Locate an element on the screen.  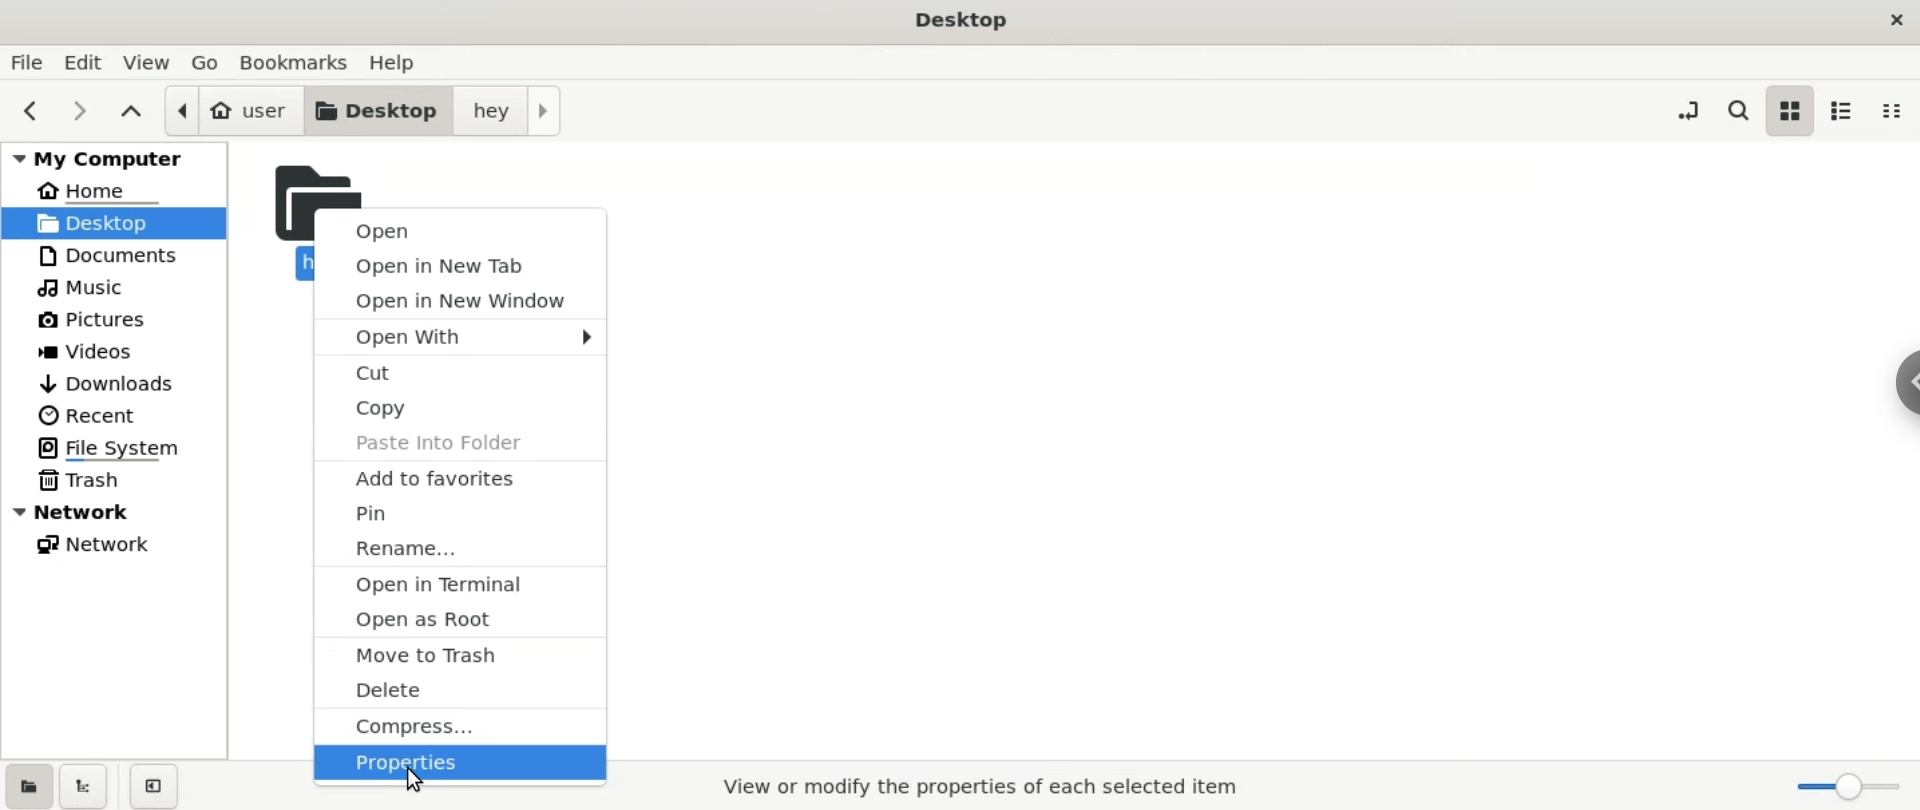
close is located at coordinates (1896, 16).